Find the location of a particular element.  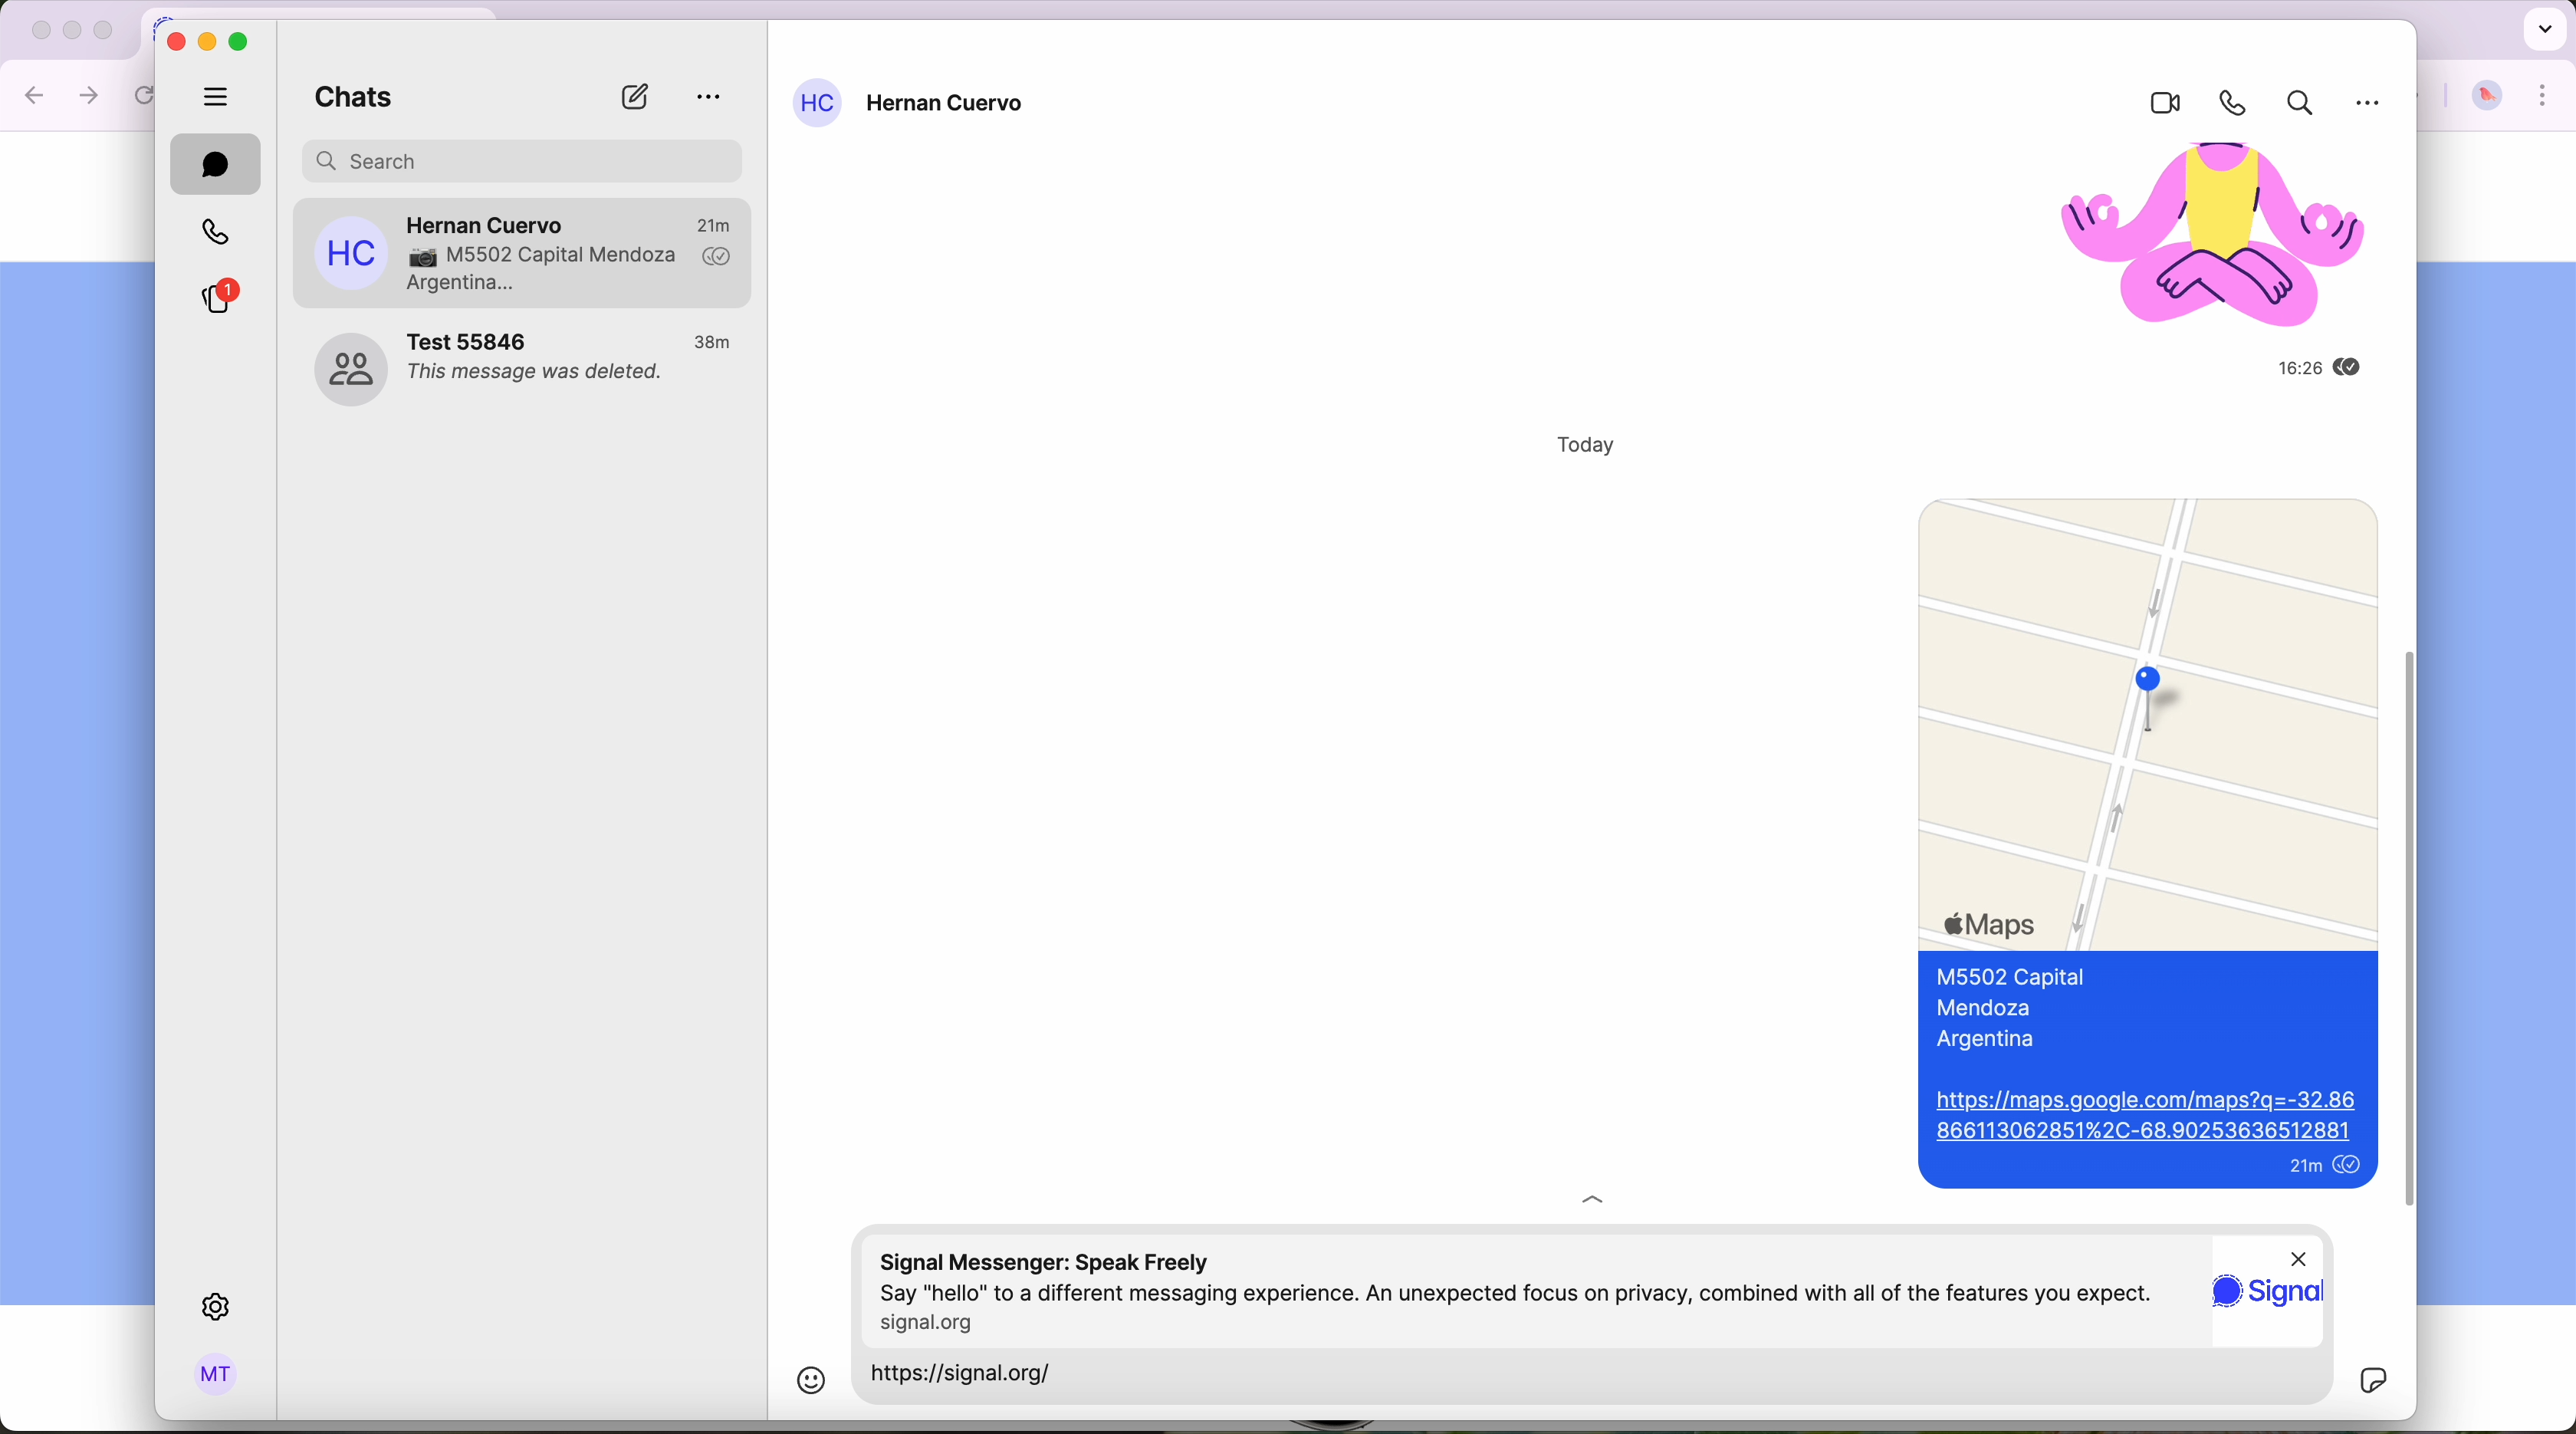

screen buttons is located at coordinates (68, 32).